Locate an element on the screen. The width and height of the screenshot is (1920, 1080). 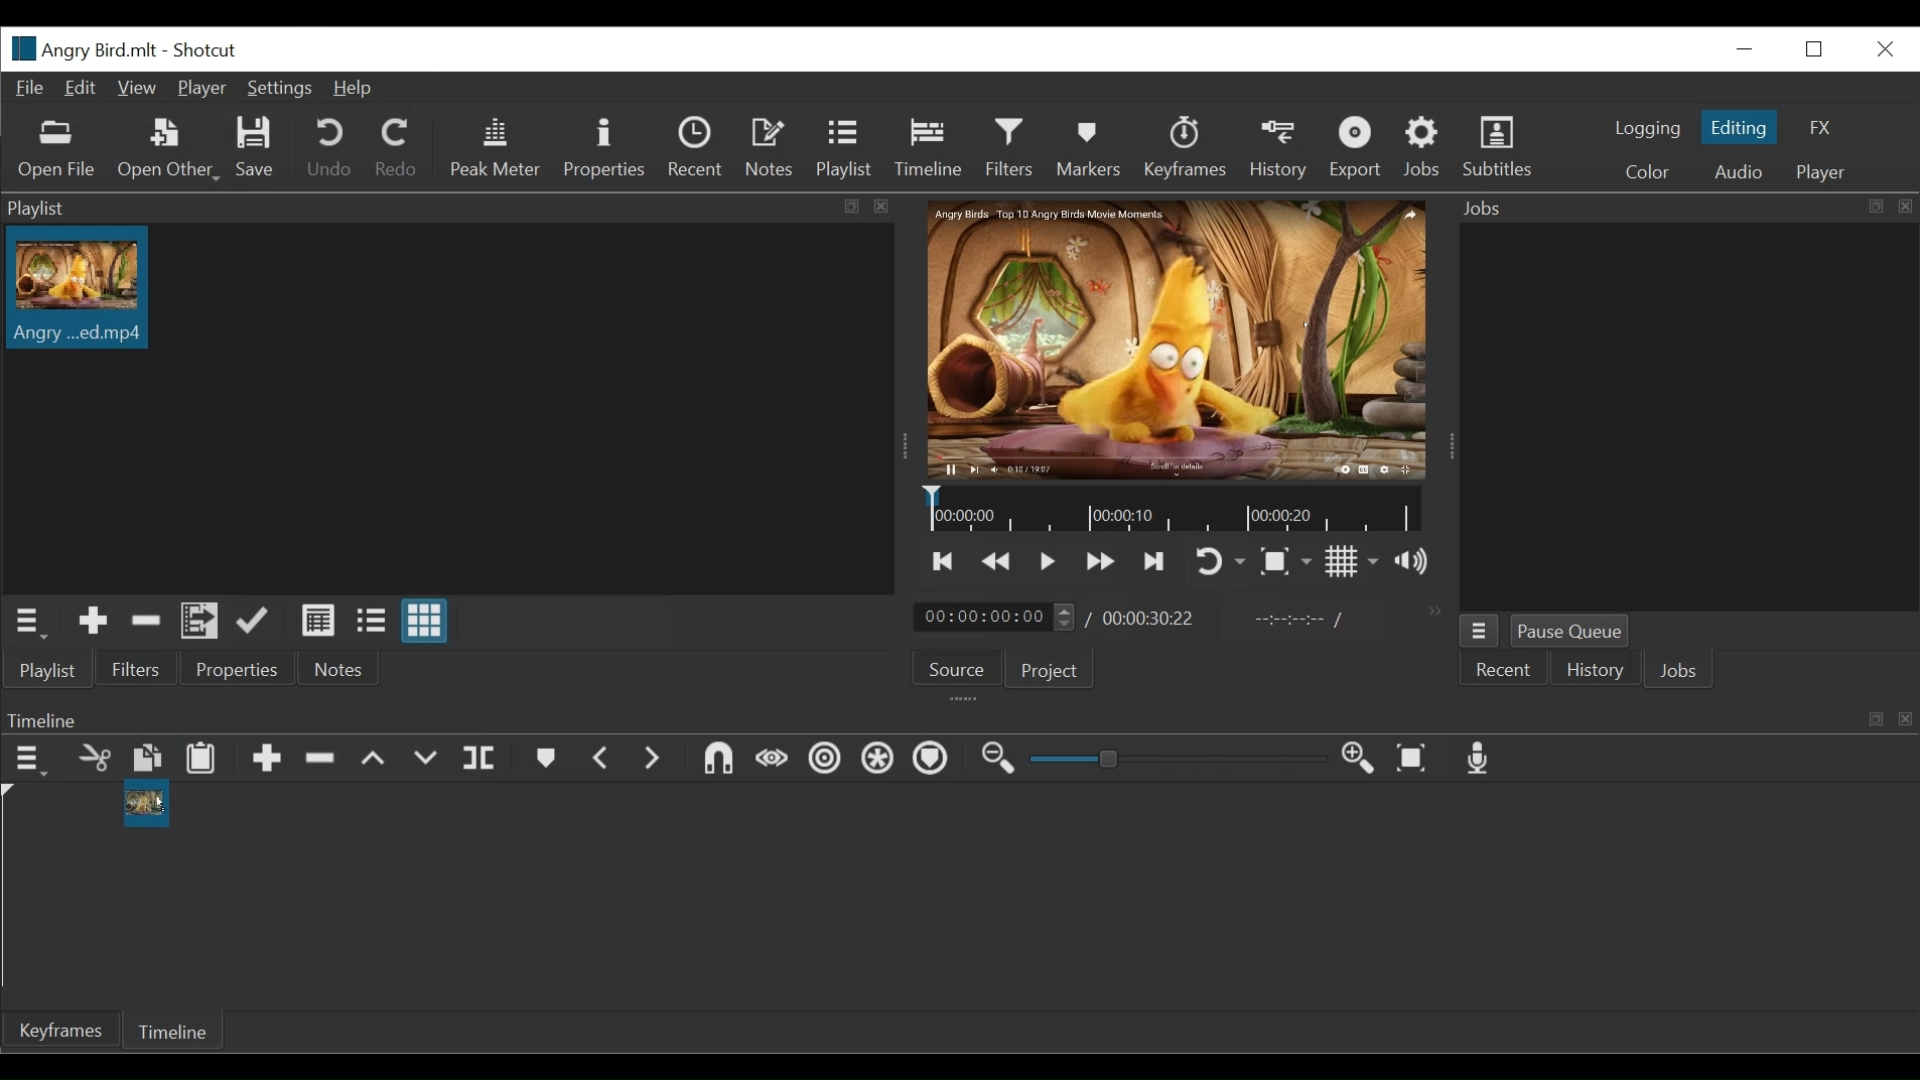
current duration is located at coordinates (993, 617).